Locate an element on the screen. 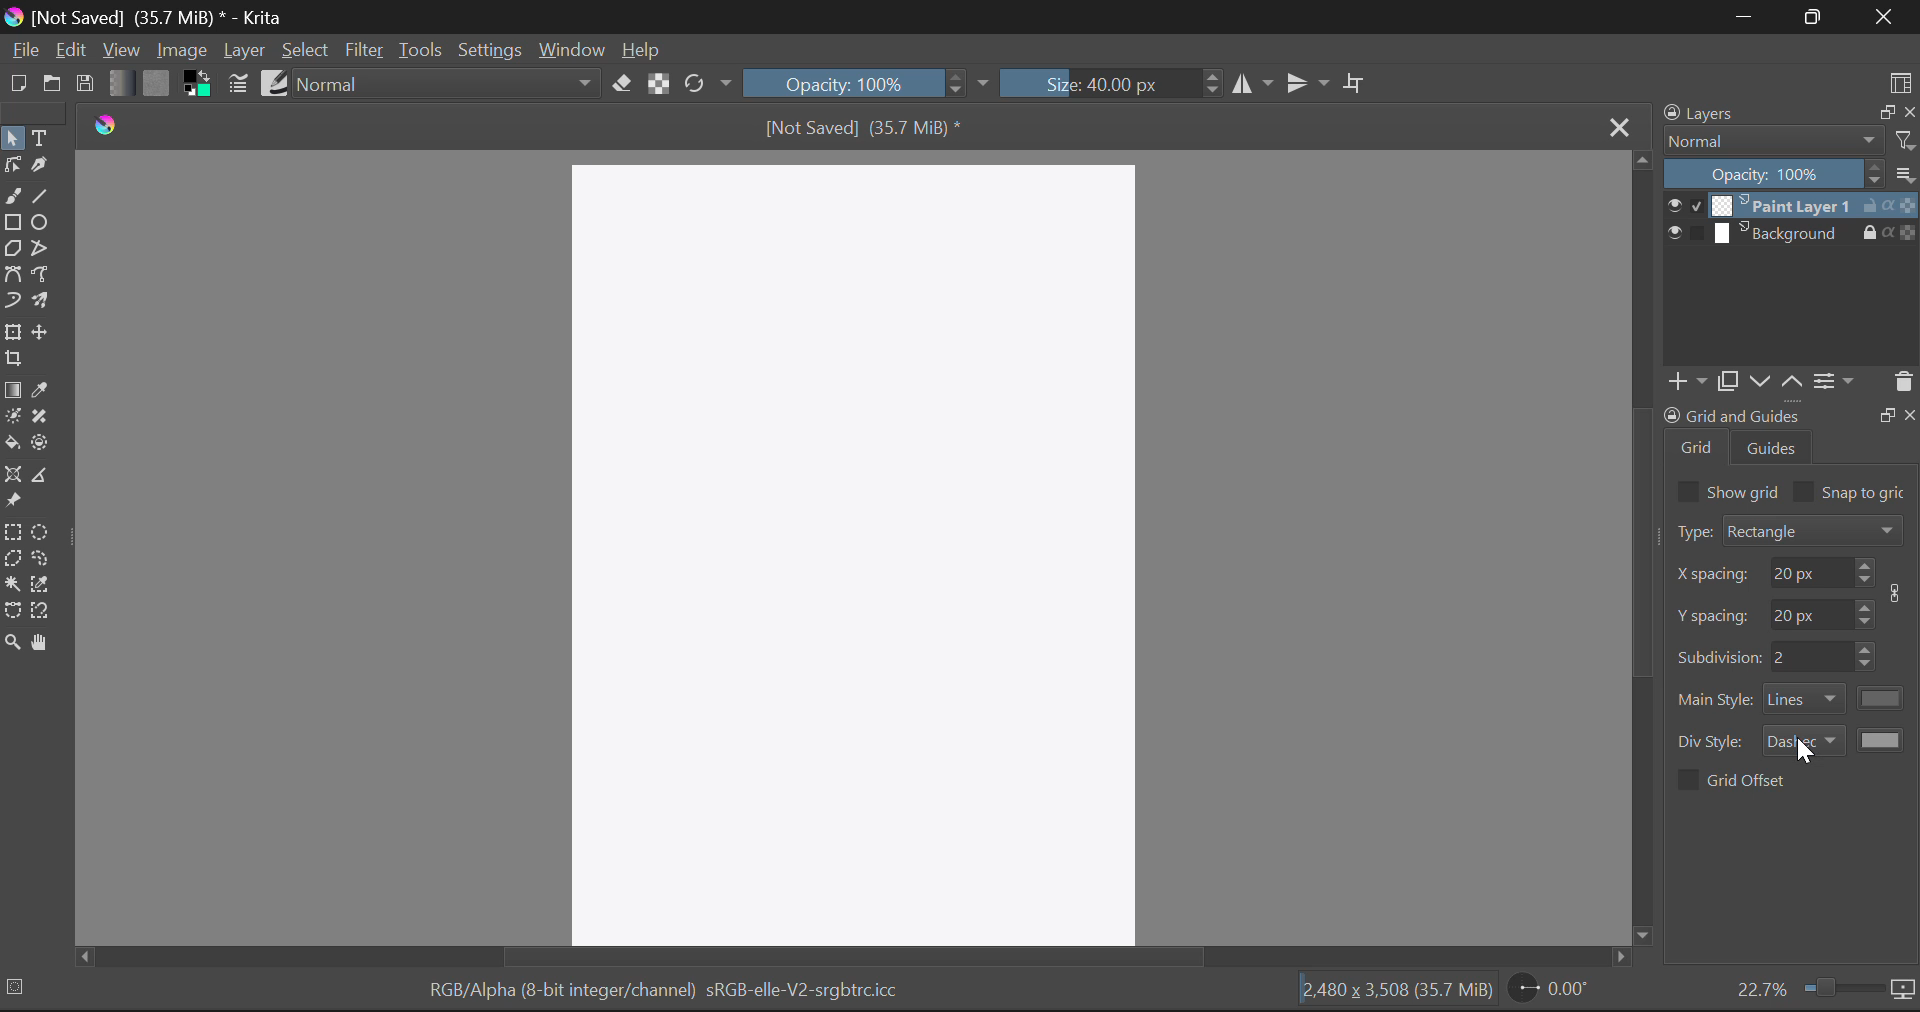  Blending Mode is located at coordinates (450, 83).